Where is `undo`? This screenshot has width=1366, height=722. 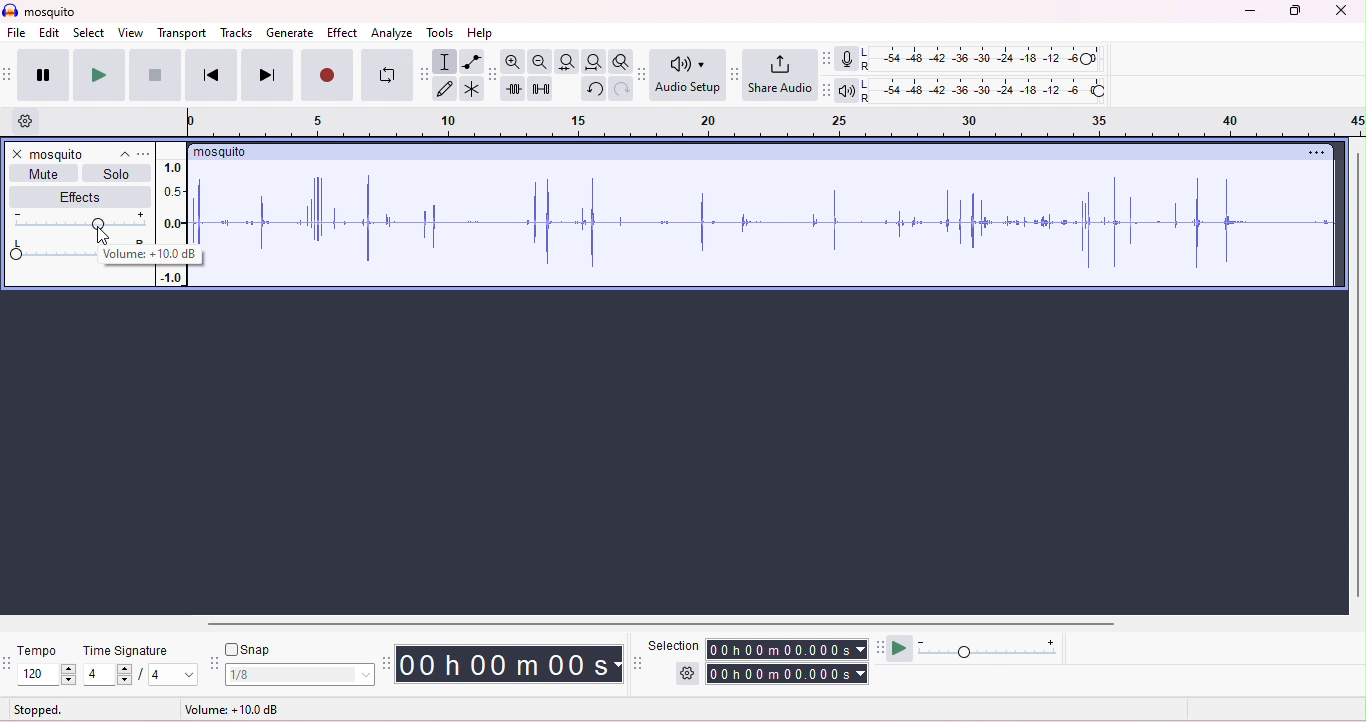
undo is located at coordinates (594, 89).